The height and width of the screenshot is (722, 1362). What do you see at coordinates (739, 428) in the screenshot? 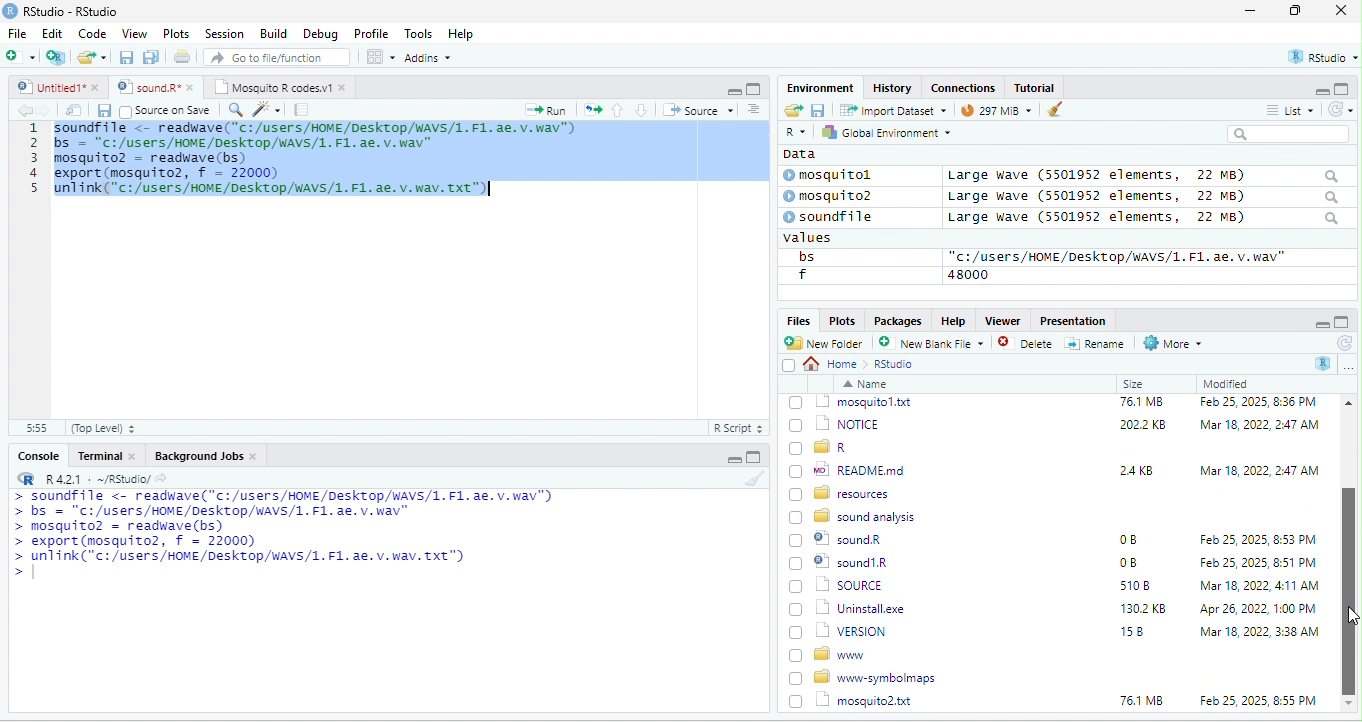
I see `R Script 5` at bounding box center [739, 428].